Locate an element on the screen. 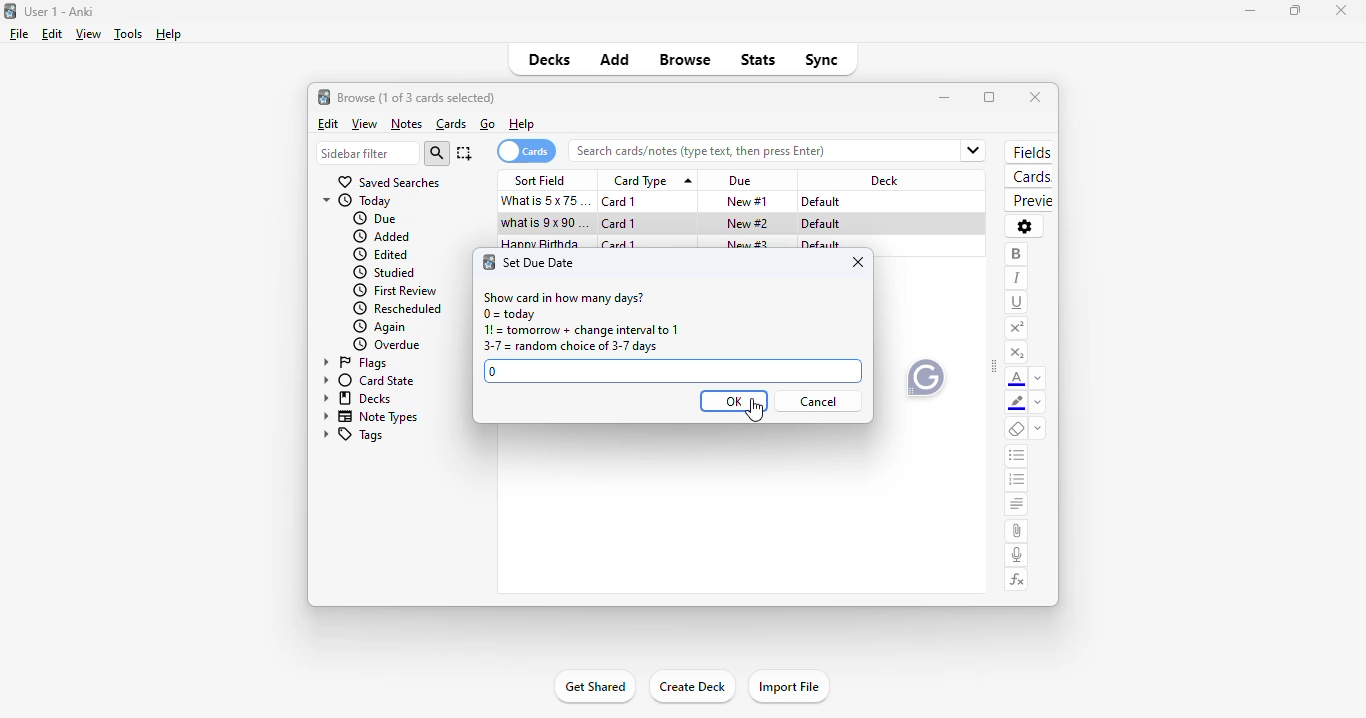 The height and width of the screenshot is (718, 1366). underline is located at coordinates (1018, 304).